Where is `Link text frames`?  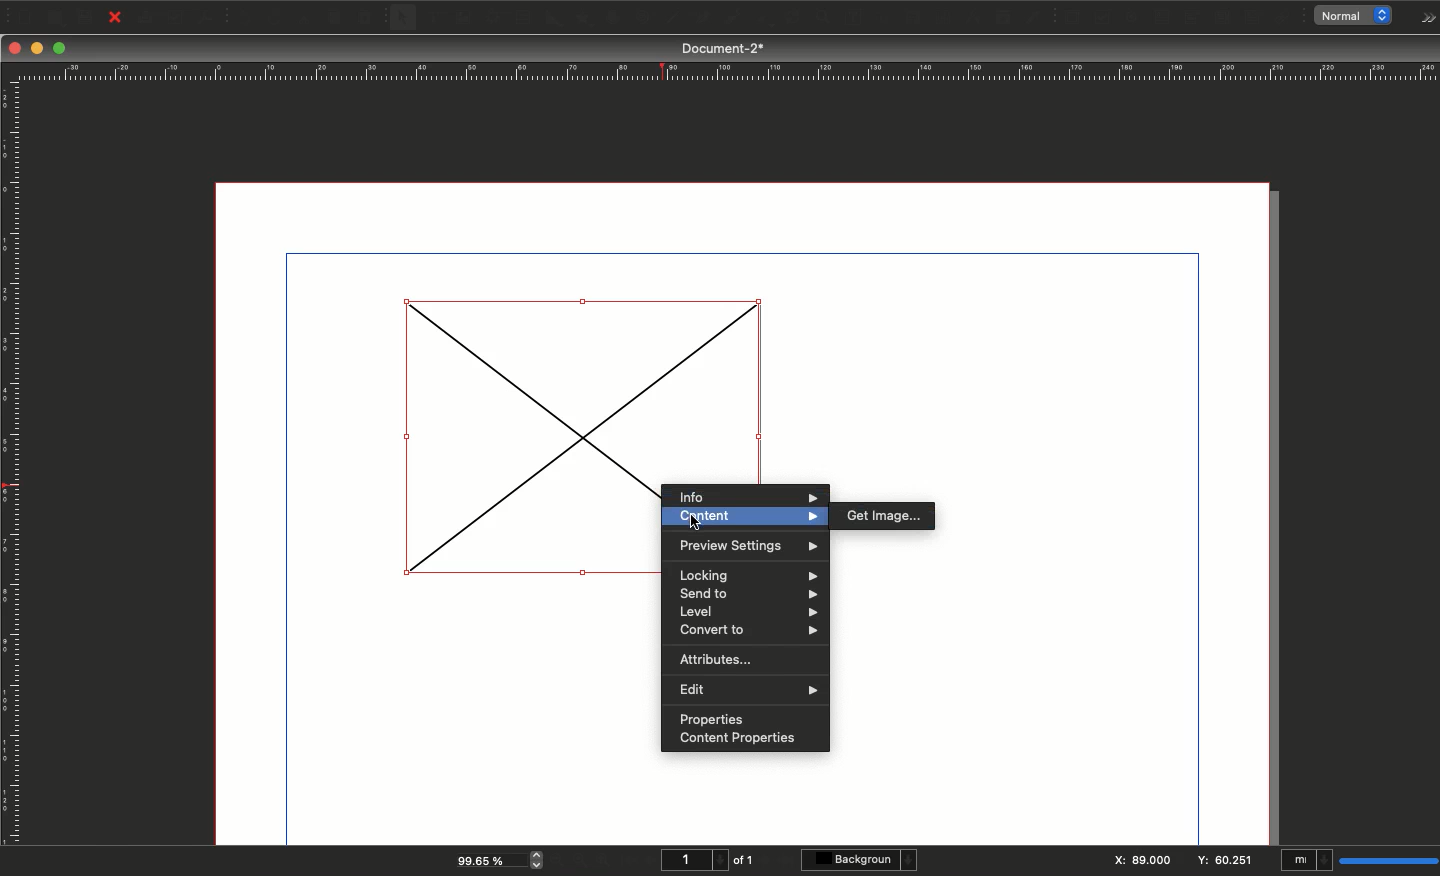
Link text frames is located at coordinates (905, 17).